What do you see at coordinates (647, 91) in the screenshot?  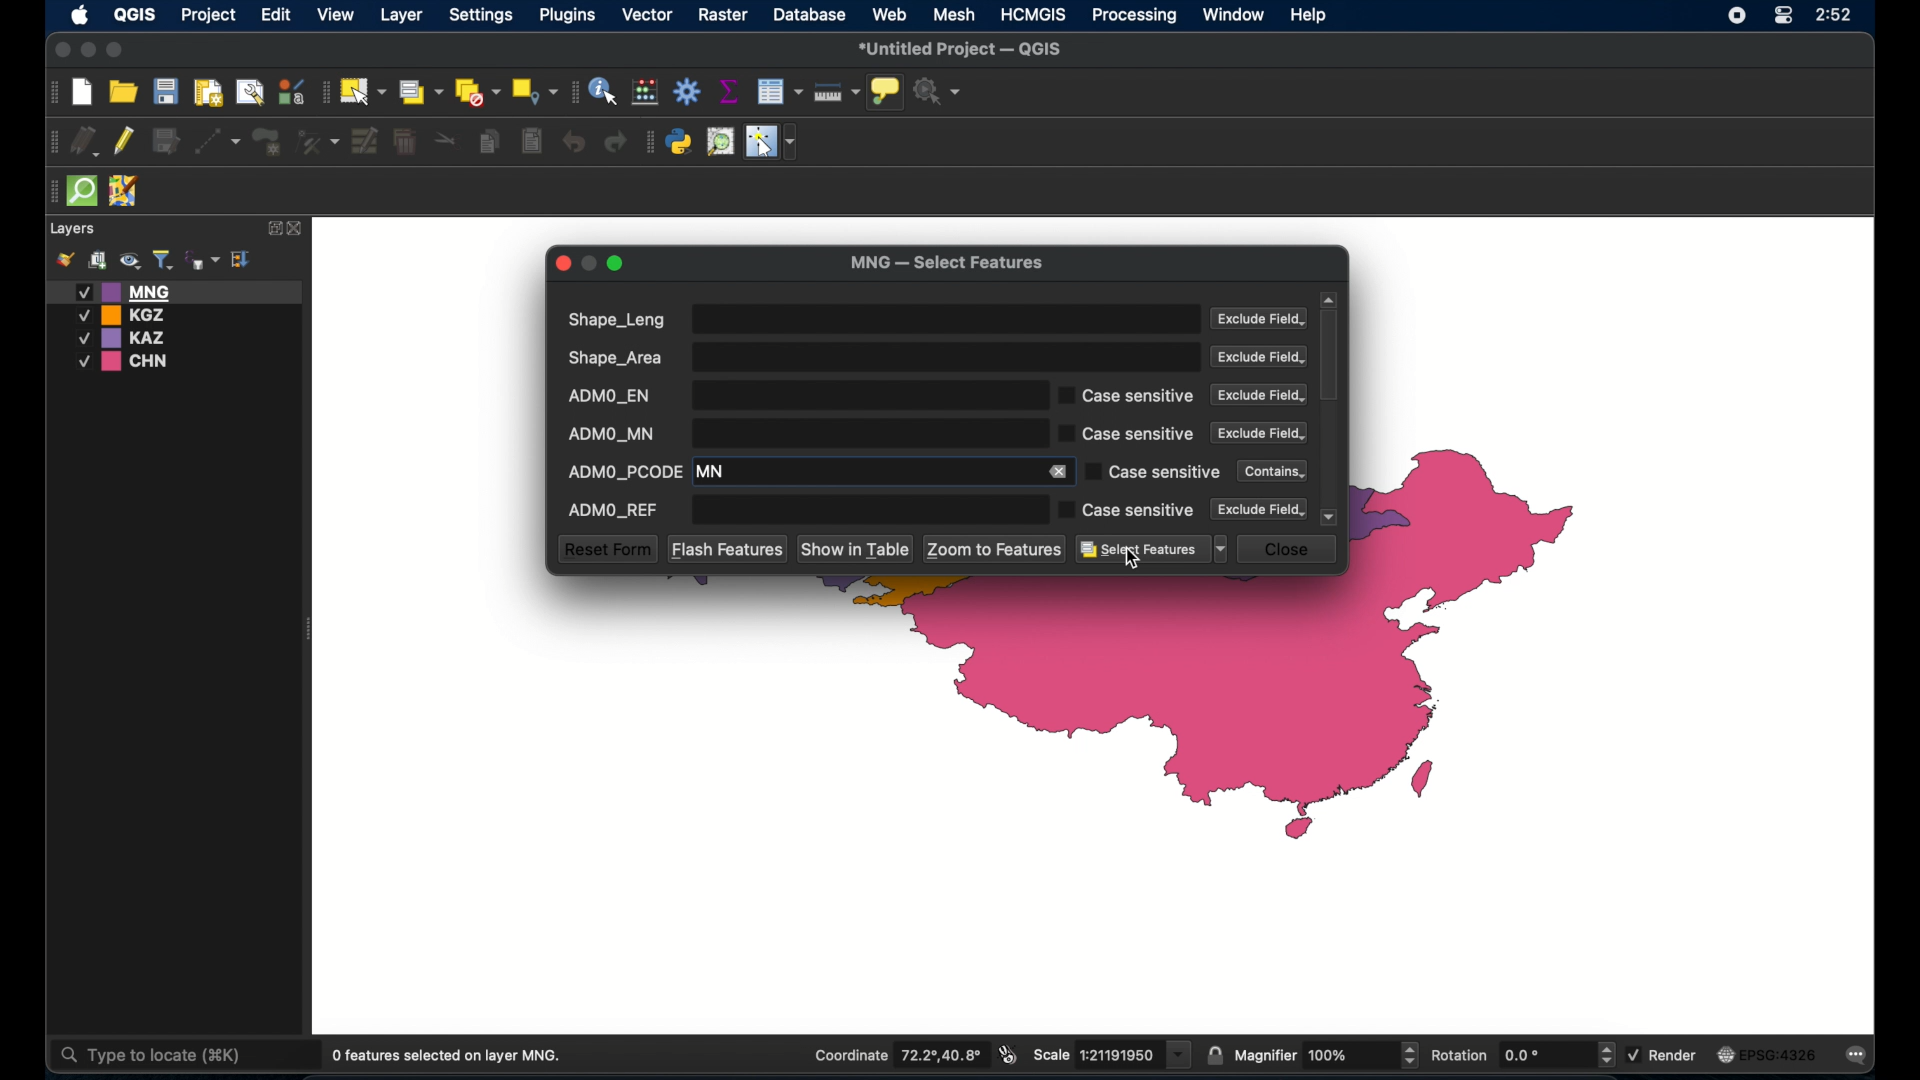 I see `open field calculator` at bounding box center [647, 91].